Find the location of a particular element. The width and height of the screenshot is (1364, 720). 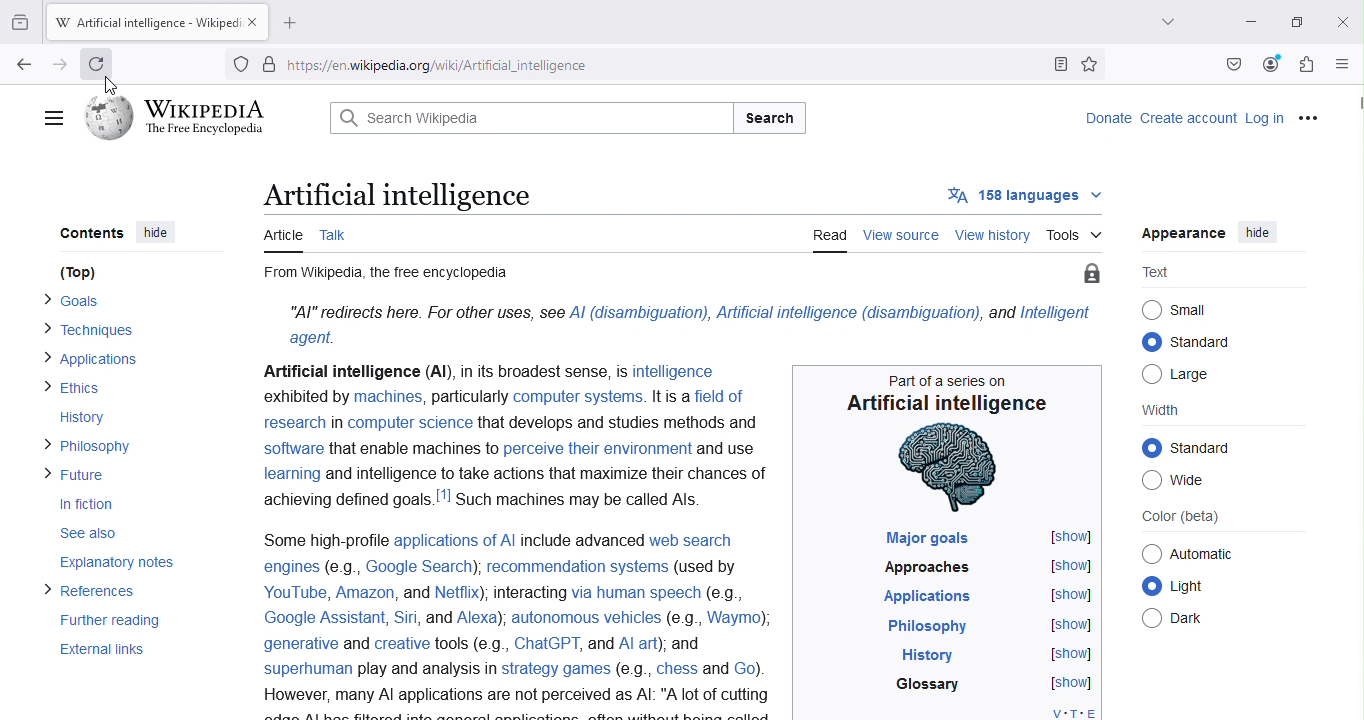

agent. is located at coordinates (320, 337).